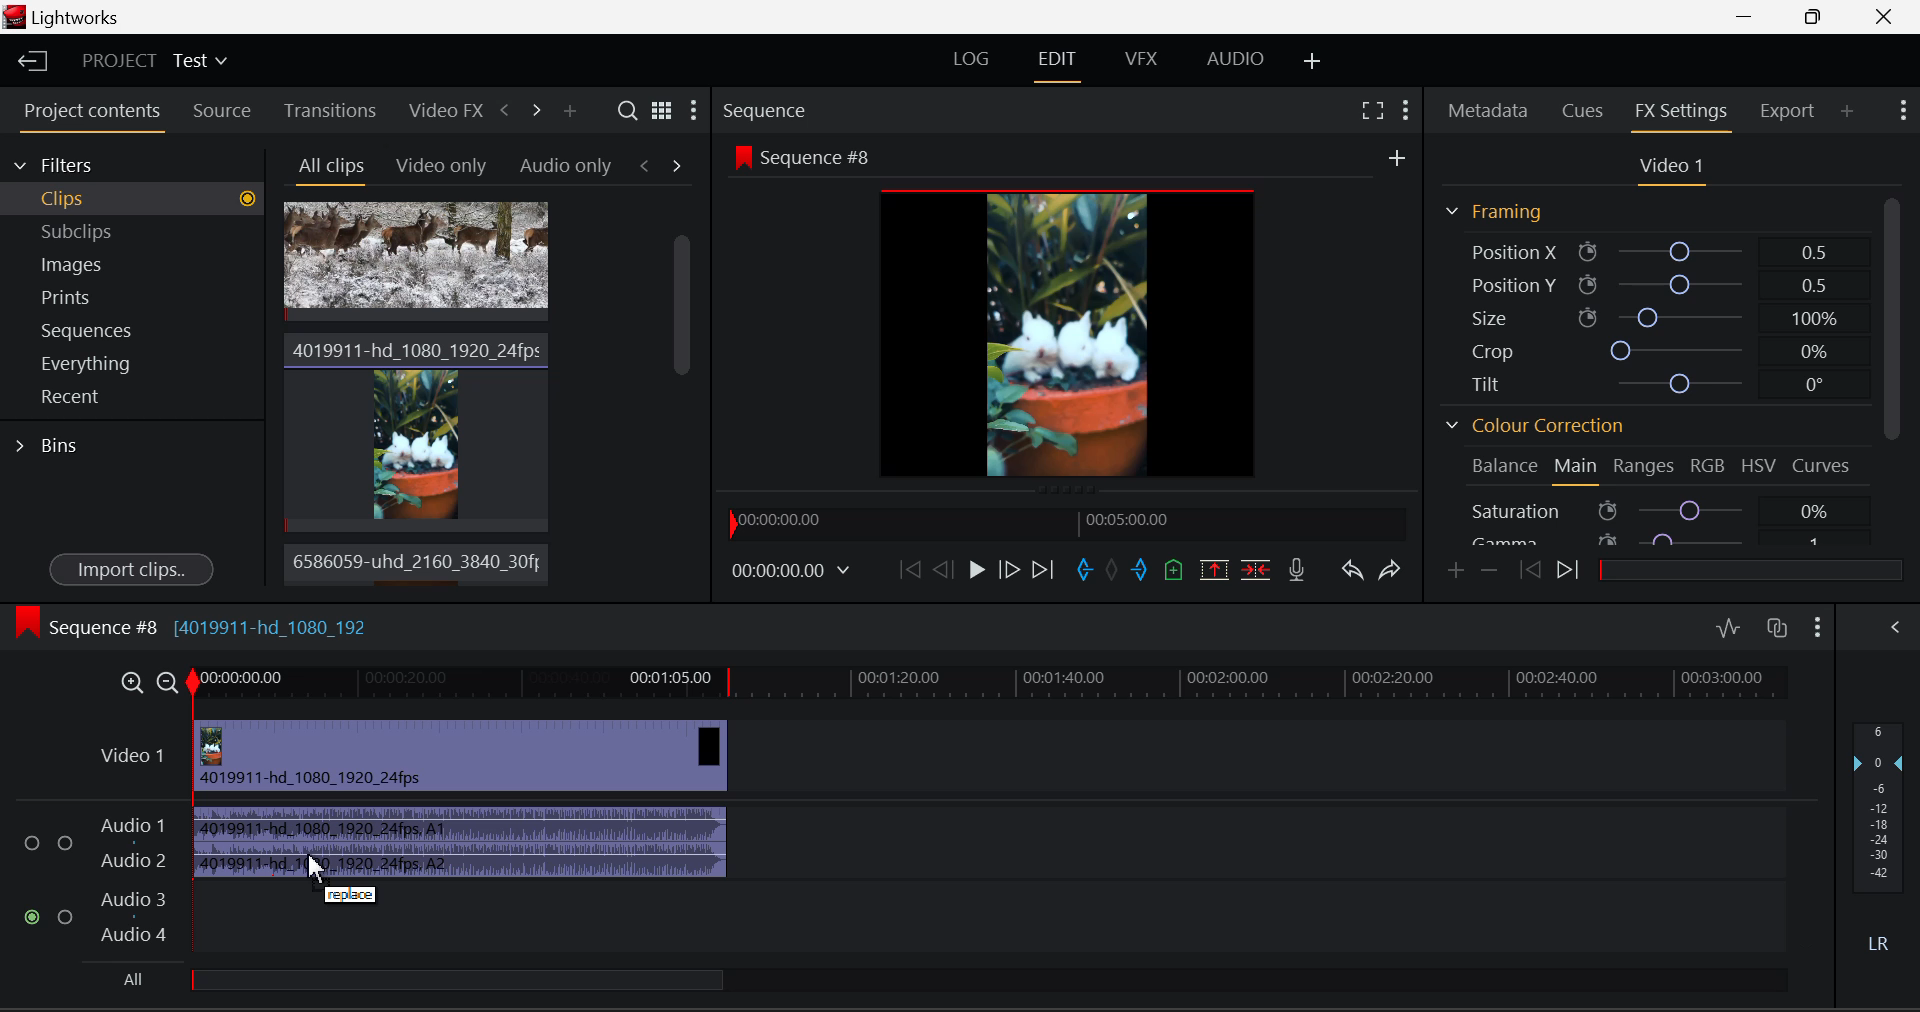 Image resolution: width=1920 pixels, height=1012 pixels. Describe the element at coordinates (1456, 571) in the screenshot. I see `Add keyframe` at that location.